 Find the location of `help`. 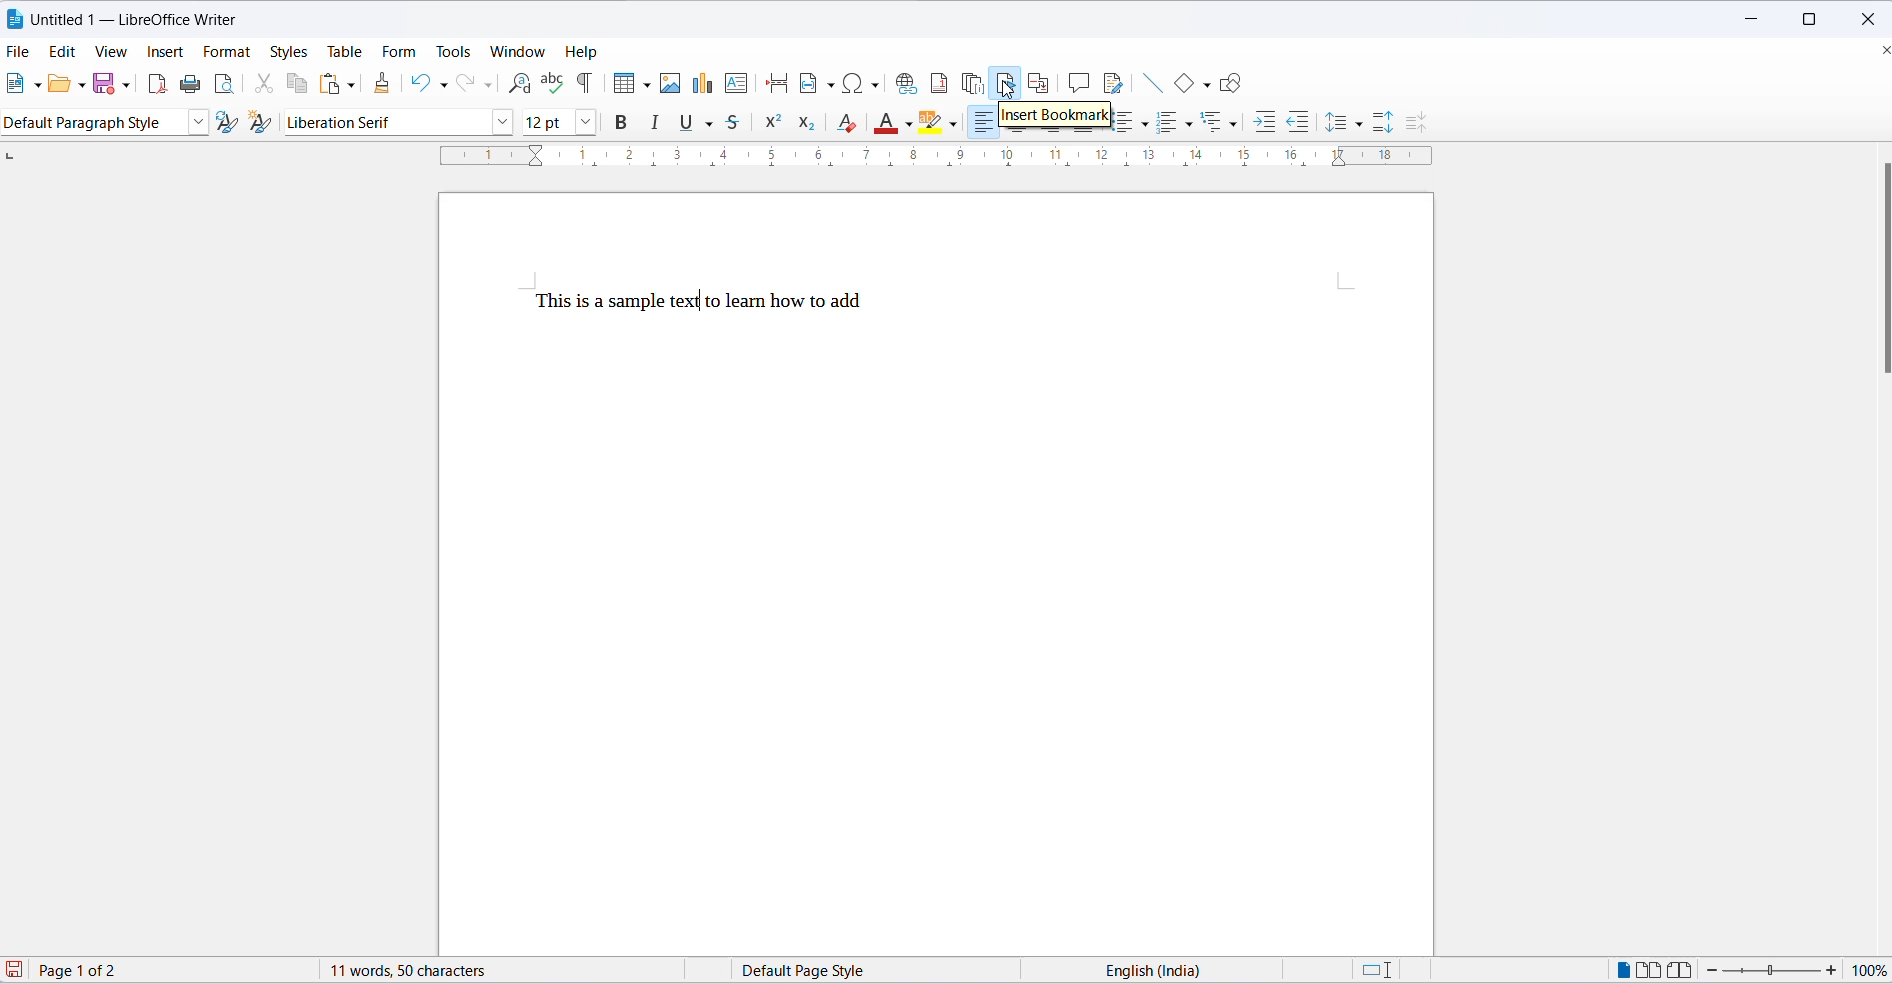

help is located at coordinates (585, 53).